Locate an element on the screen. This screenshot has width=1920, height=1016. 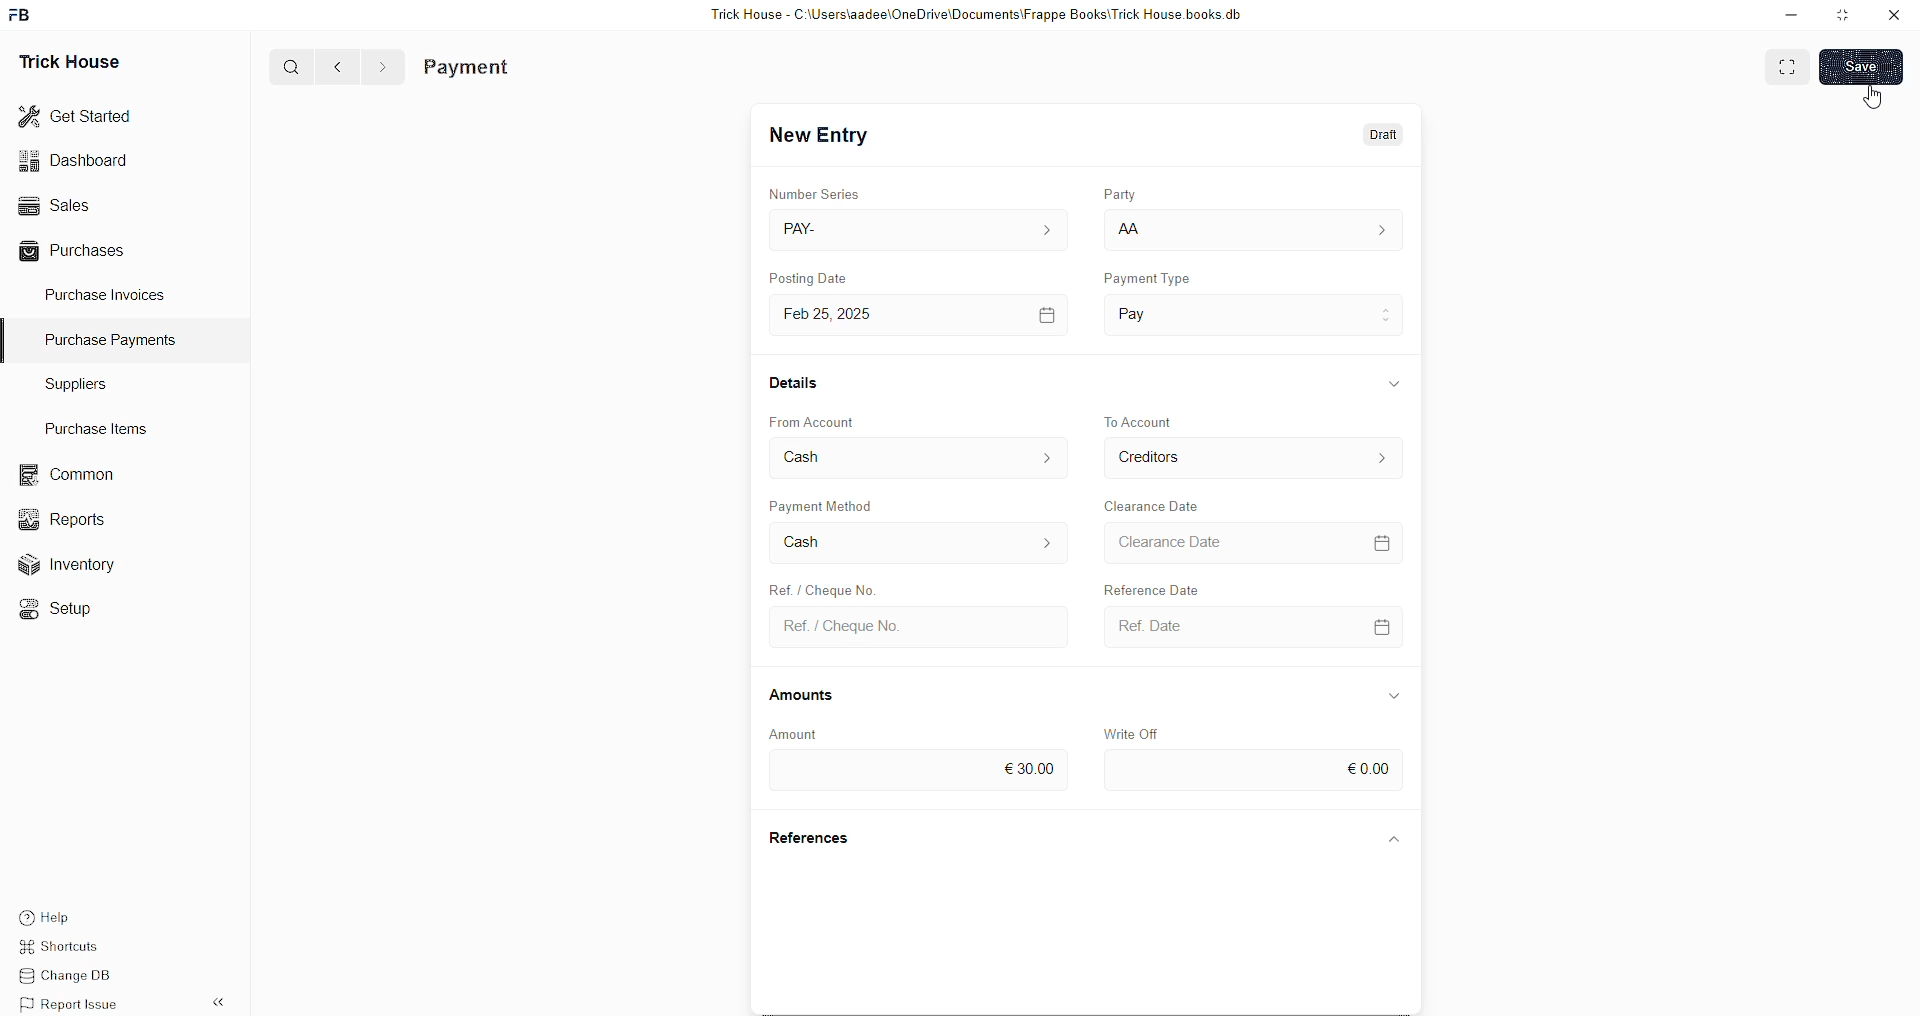
Report Issue is located at coordinates (75, 1004).